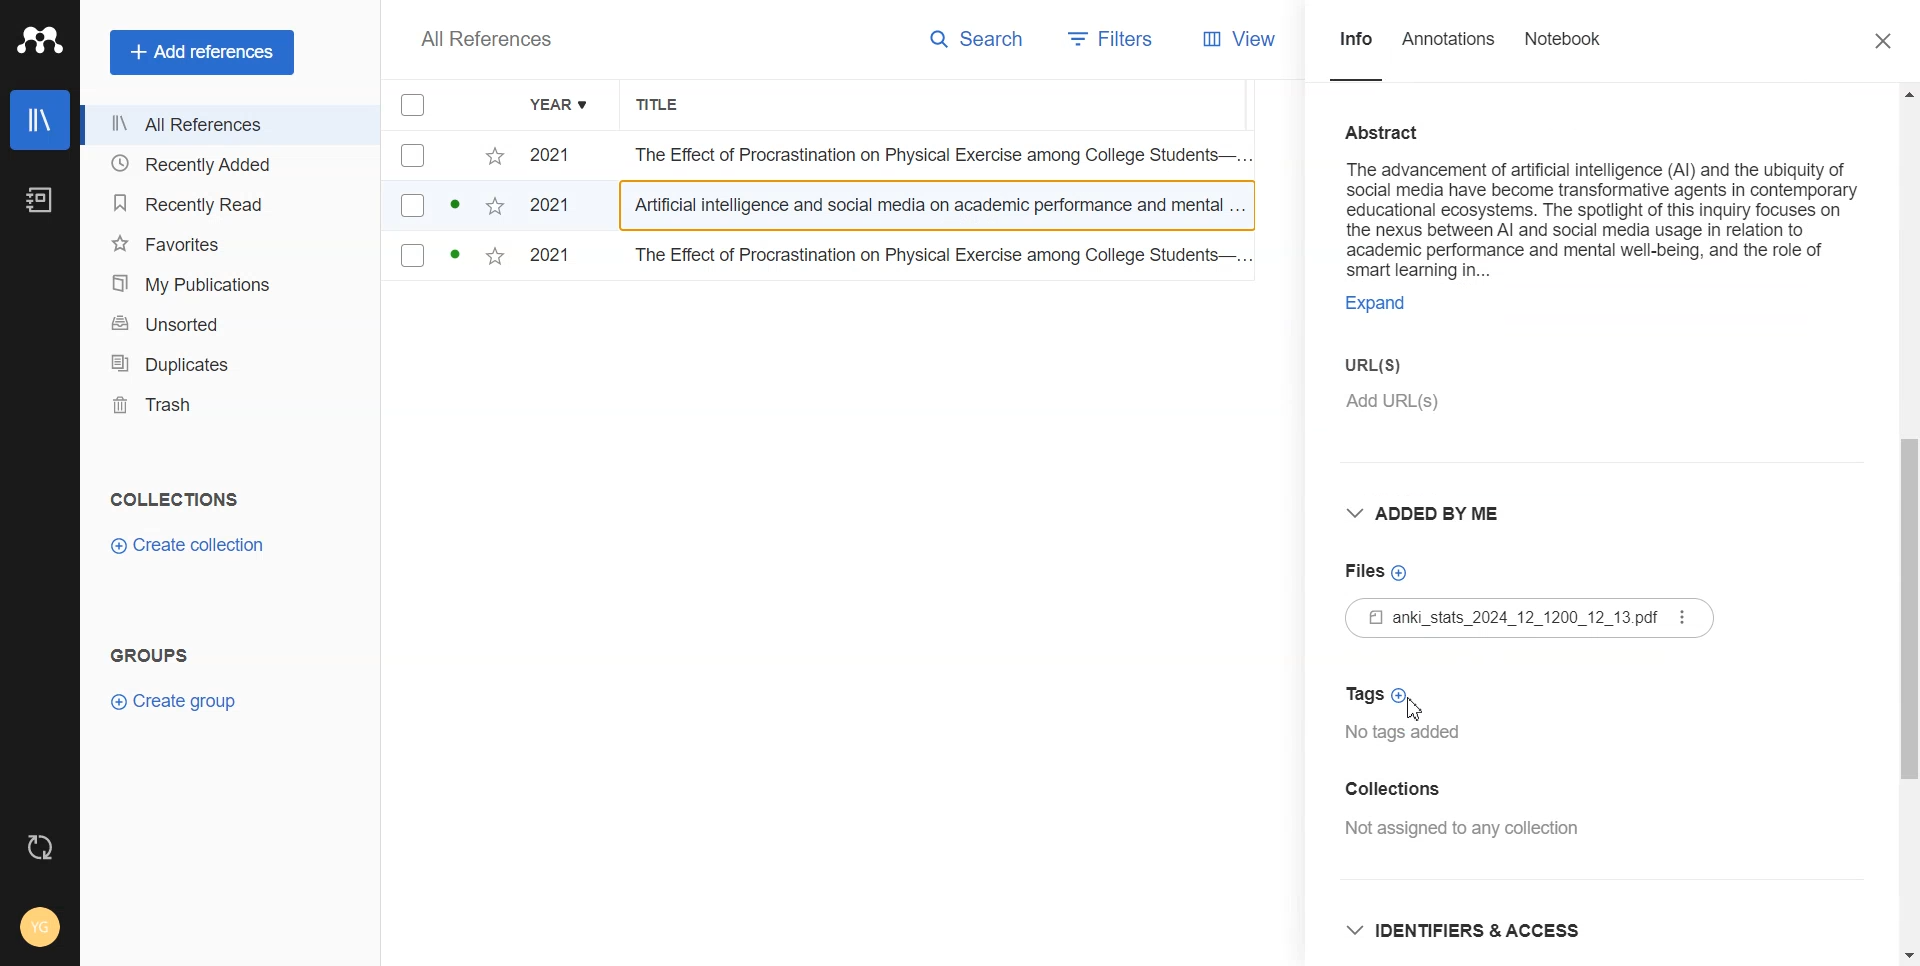 The image size is (1920, 966). Describe the element at coordinates (179, 499) in the screenshot. I see `COLLECTIONS` at that location.